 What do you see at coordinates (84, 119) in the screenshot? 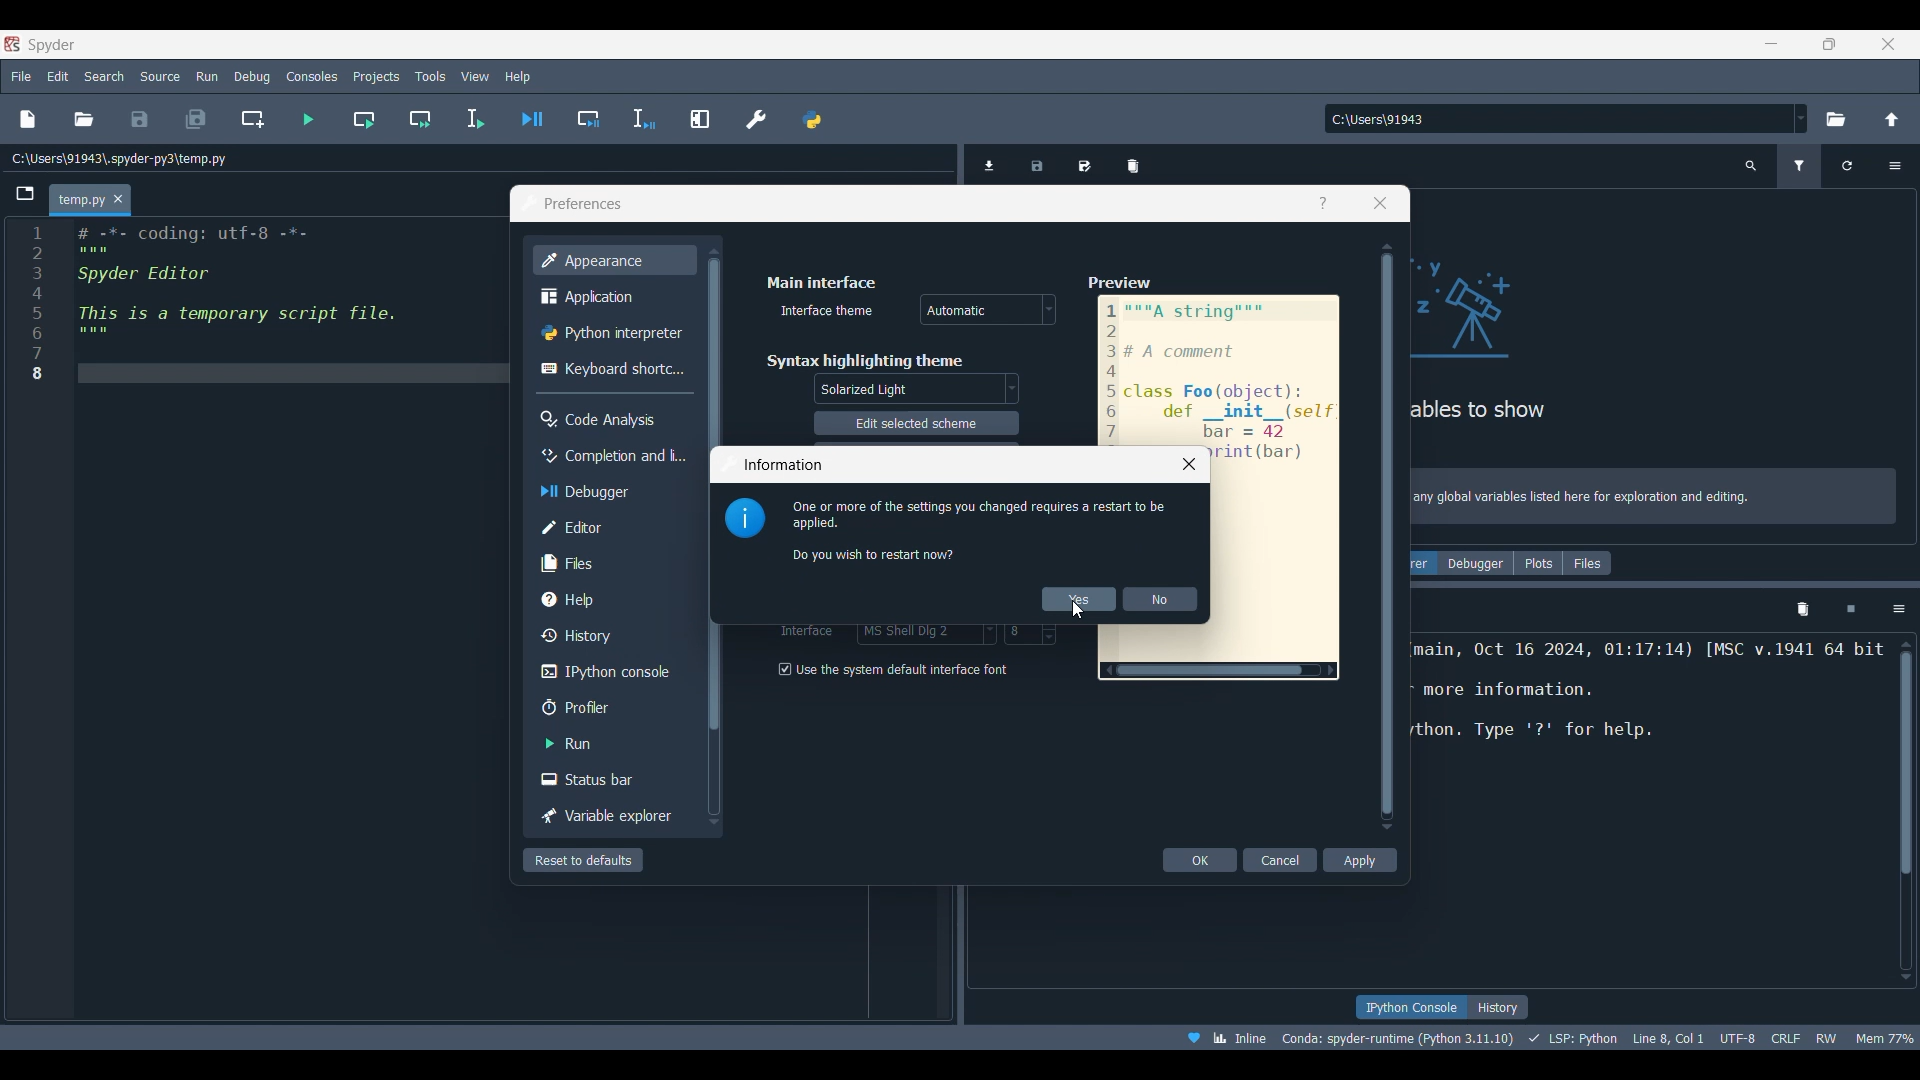
I see `Open file` at bounding box center [84, 119].